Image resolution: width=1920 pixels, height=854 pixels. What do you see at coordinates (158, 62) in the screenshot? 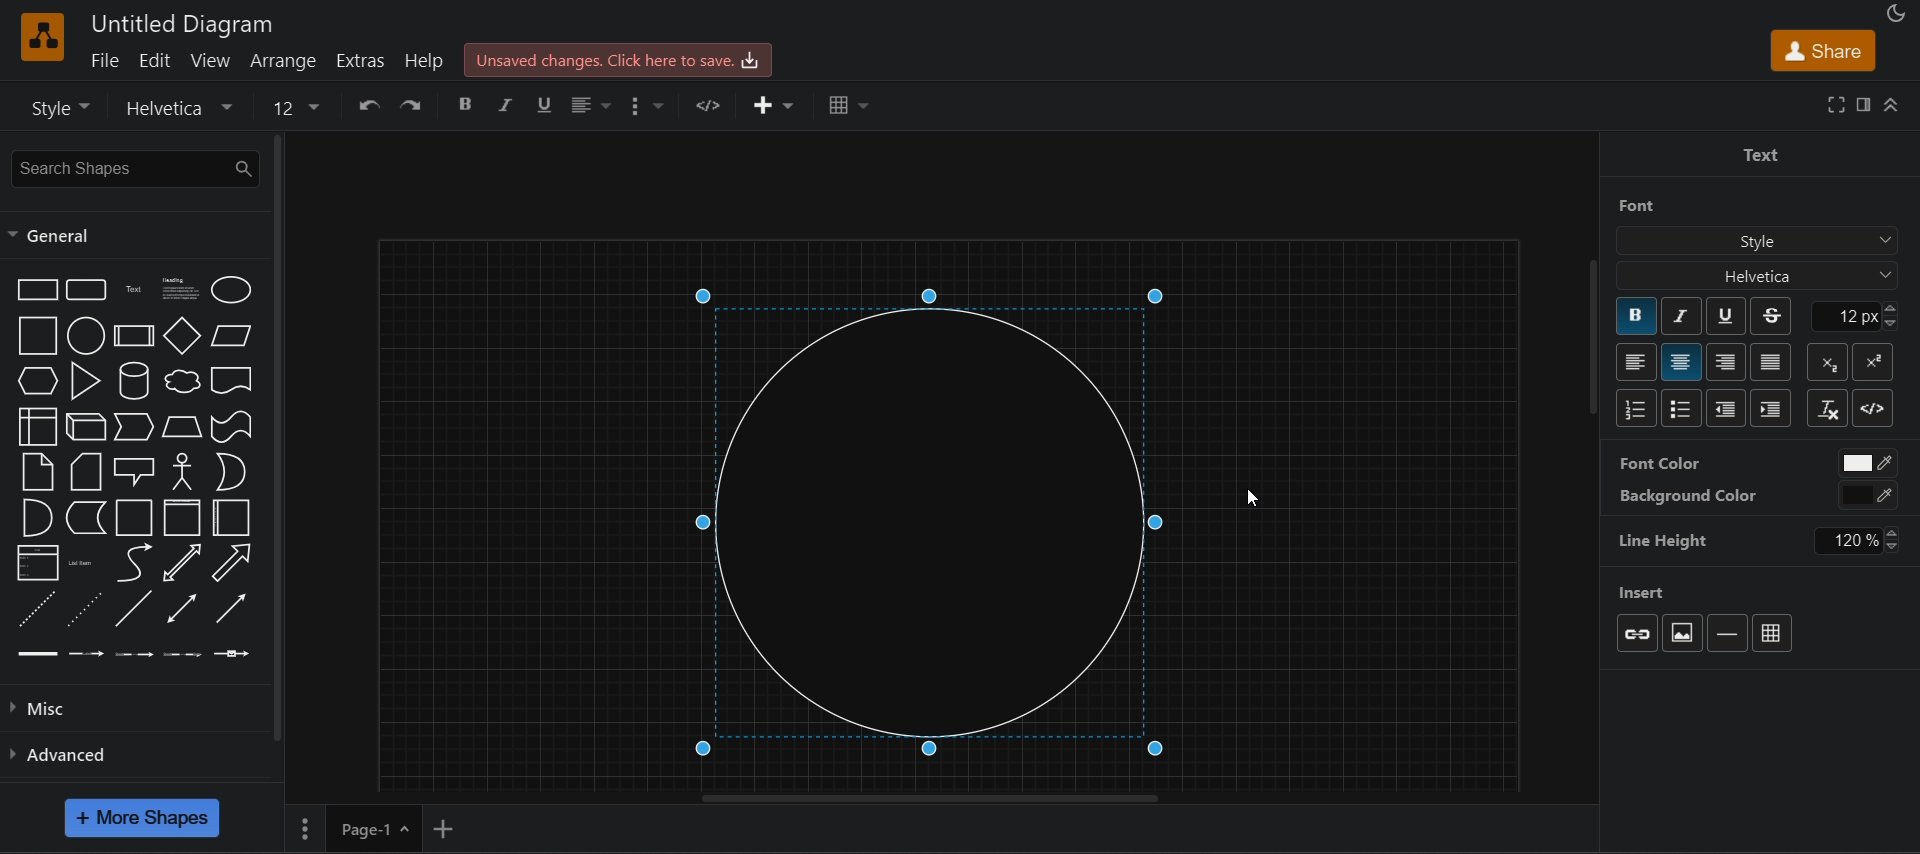
I see `edit` at bounding box center [158, 62].